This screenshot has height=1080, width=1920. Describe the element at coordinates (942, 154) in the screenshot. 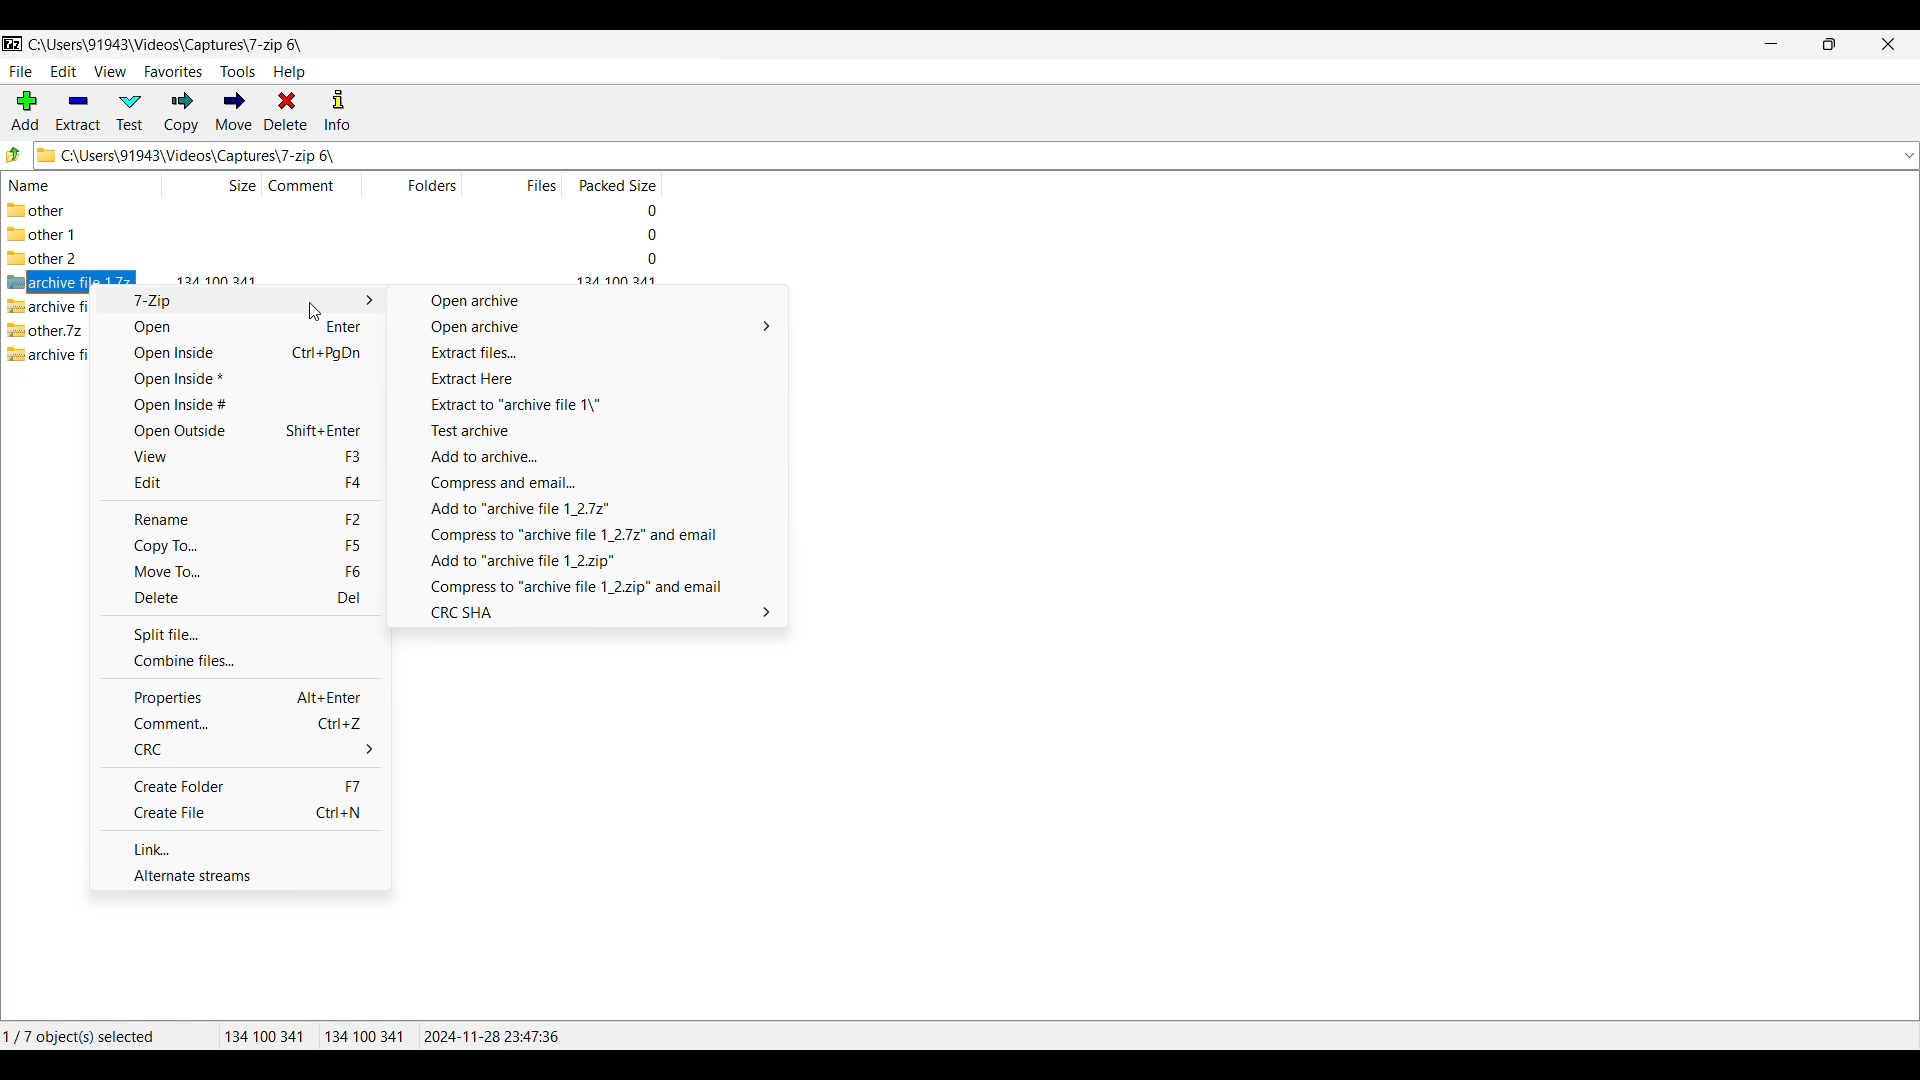

I see `C:\Users\91943\Videos\Captures\7-zip 6\` at that location.